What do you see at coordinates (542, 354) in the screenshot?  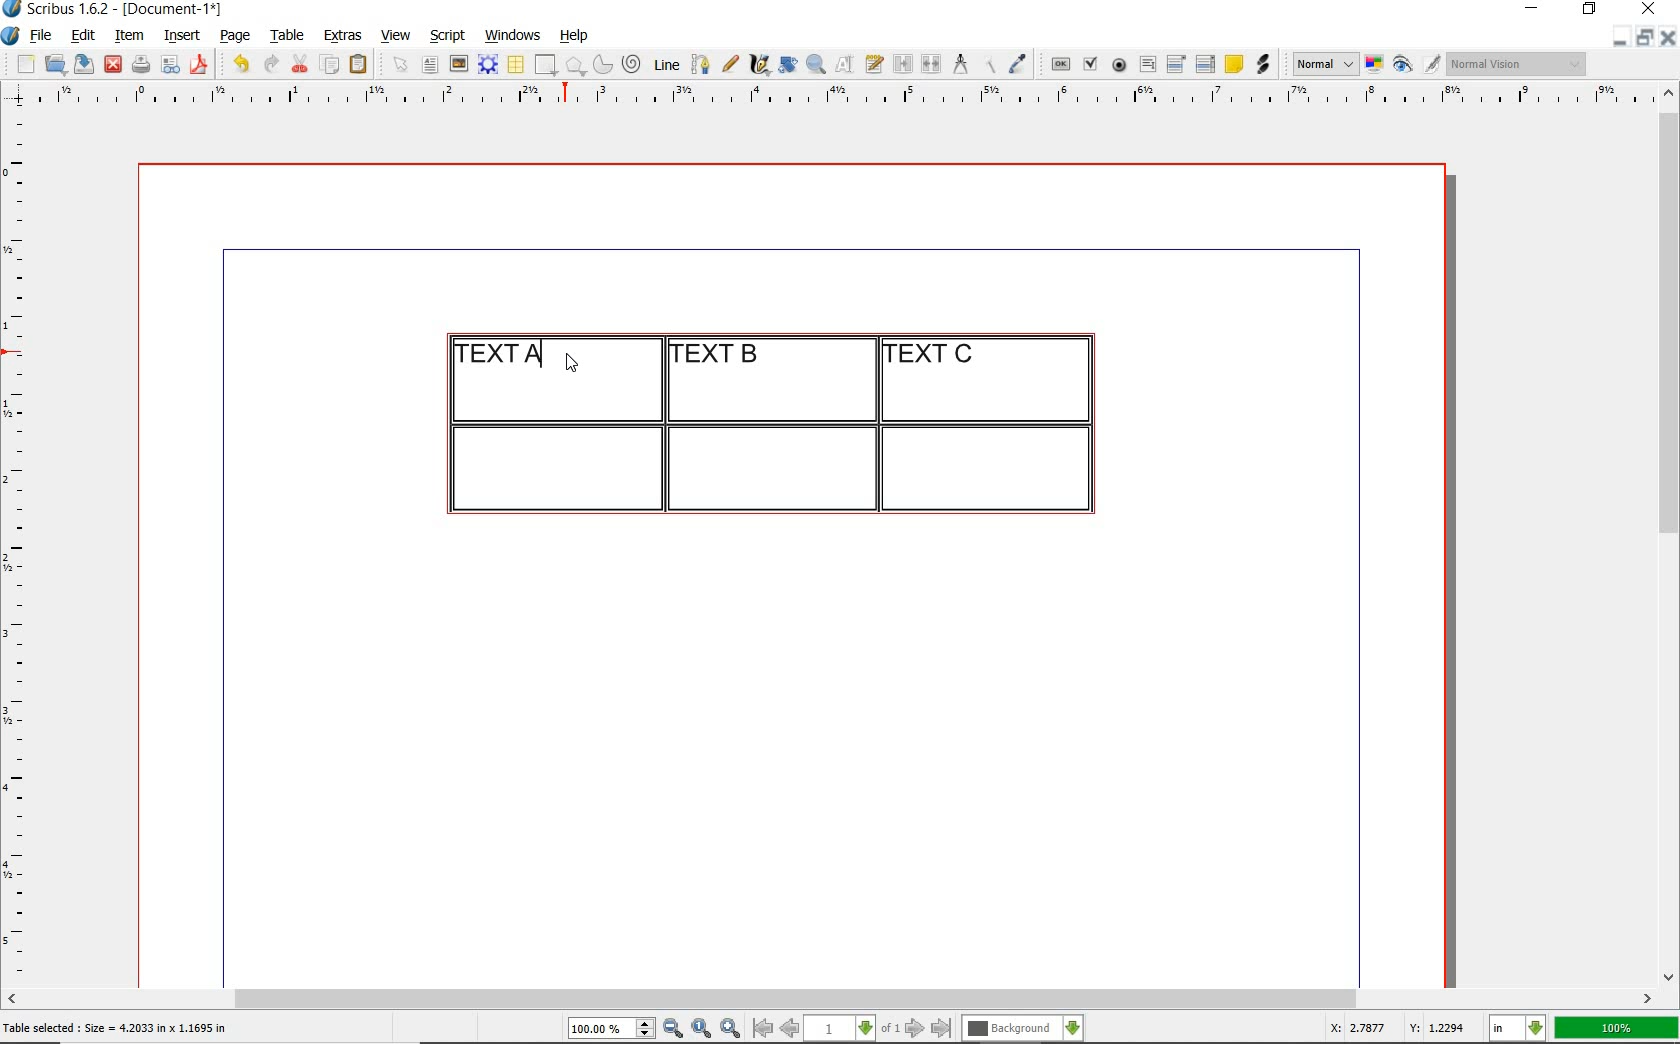 I see `editor` at bounding box center [542, 354].